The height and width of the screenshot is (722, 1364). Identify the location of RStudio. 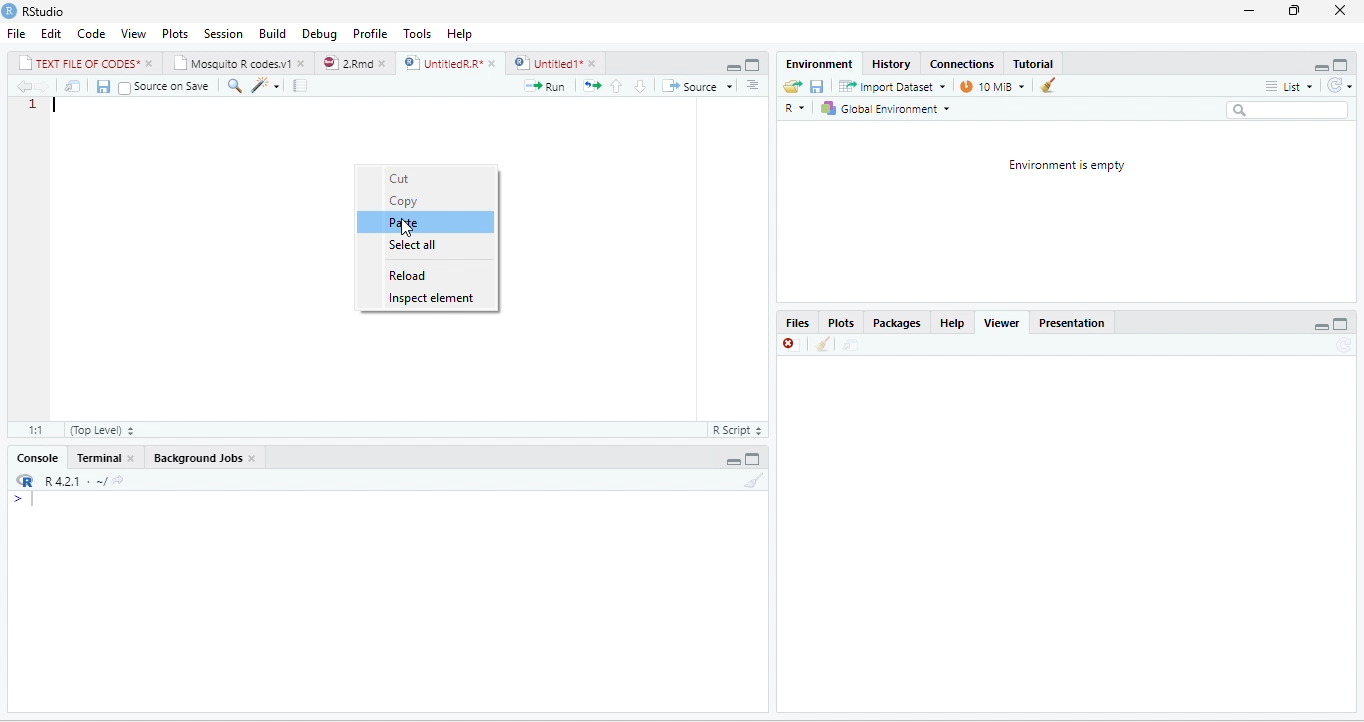
(50, 12).